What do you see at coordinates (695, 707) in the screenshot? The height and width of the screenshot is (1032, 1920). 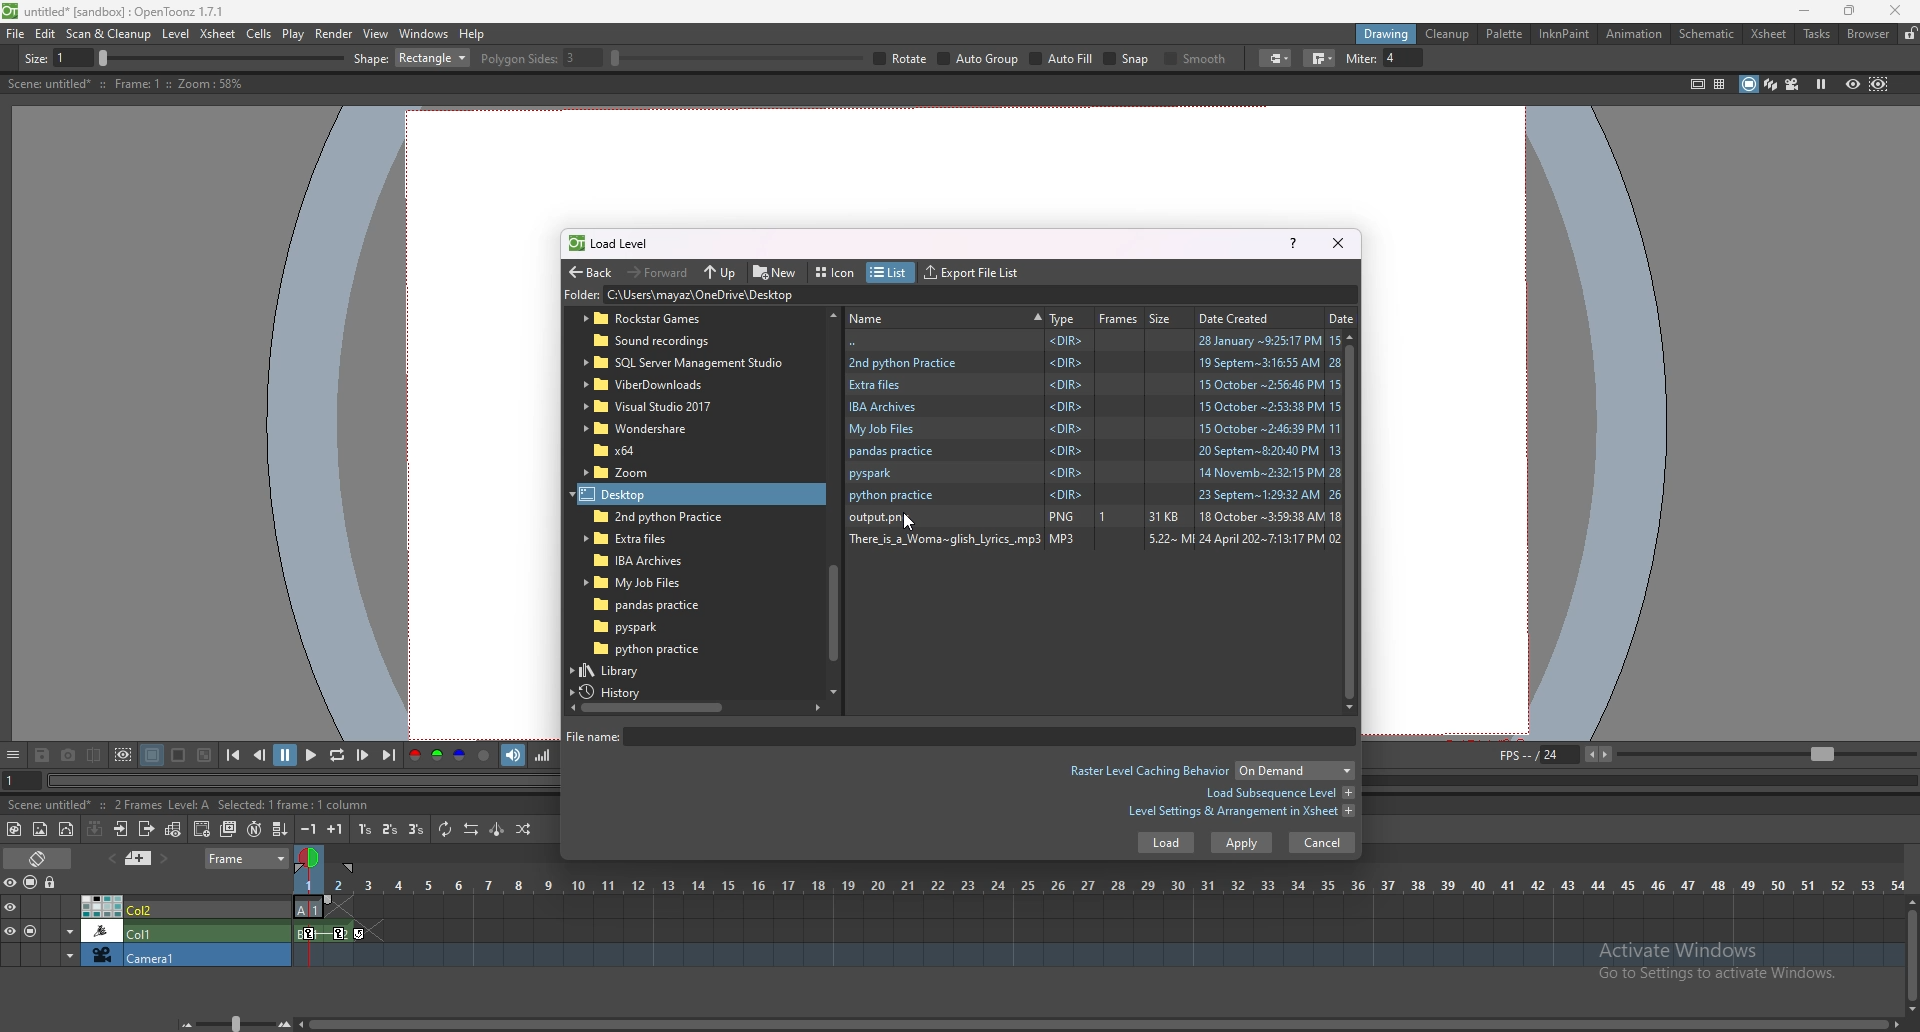 I see `scroll bar` at bounding box center [695, 707].